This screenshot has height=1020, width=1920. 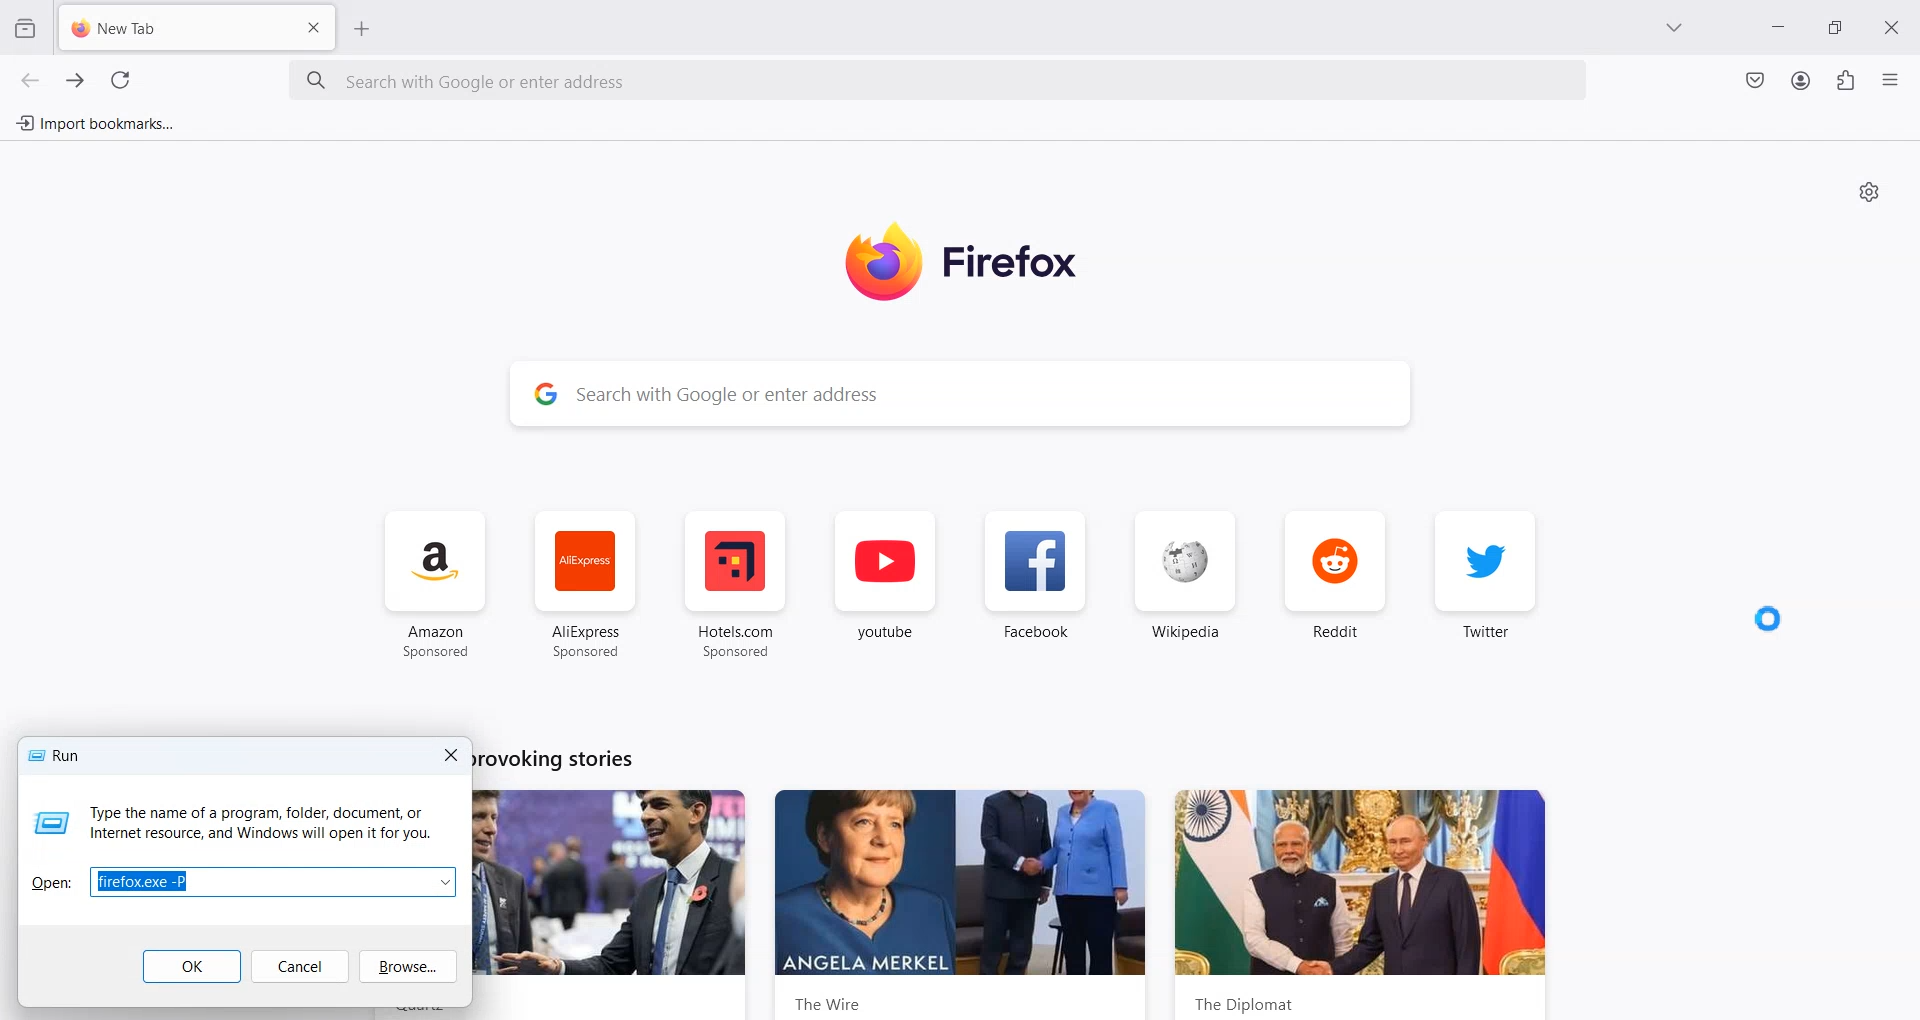 I want to click on Add New Tab, so click(x=363, y=28).